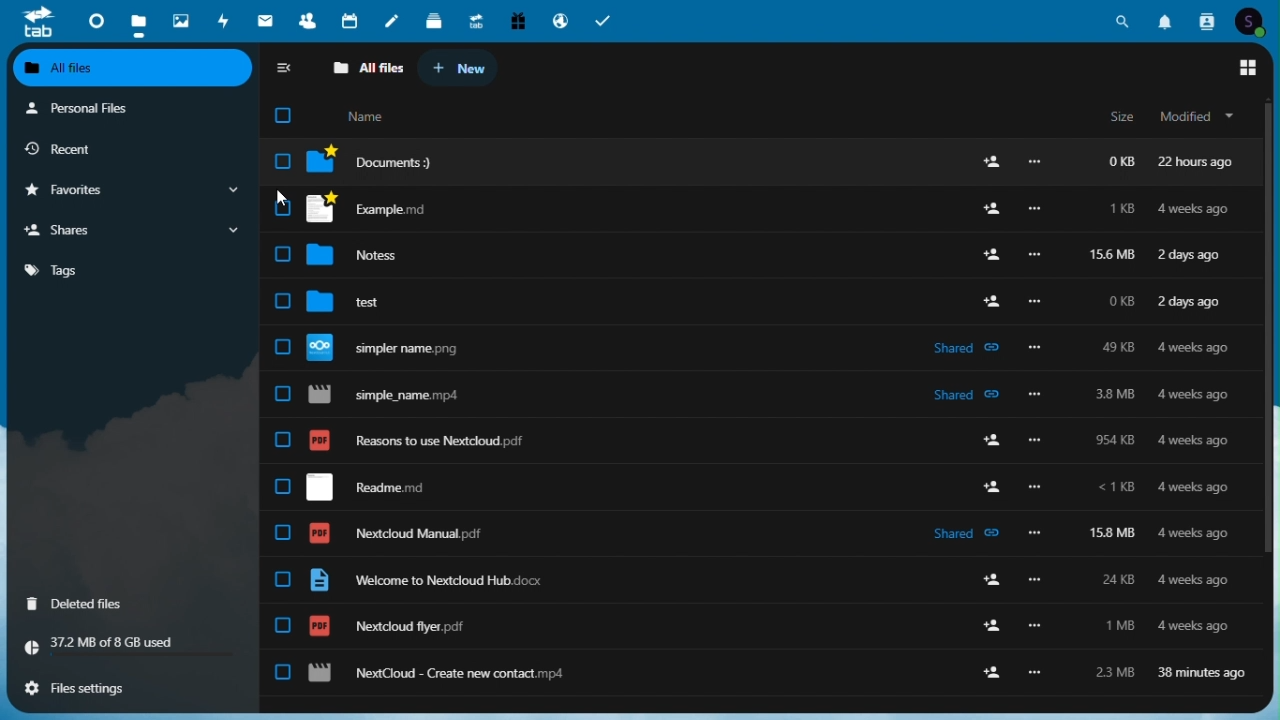 Image resolution: width=1280 pixels, height=720 pixels. What do you see at coordinates (1113, 533) in the screenshot?
I see `158 mb` at bounding box center [1113, 533].